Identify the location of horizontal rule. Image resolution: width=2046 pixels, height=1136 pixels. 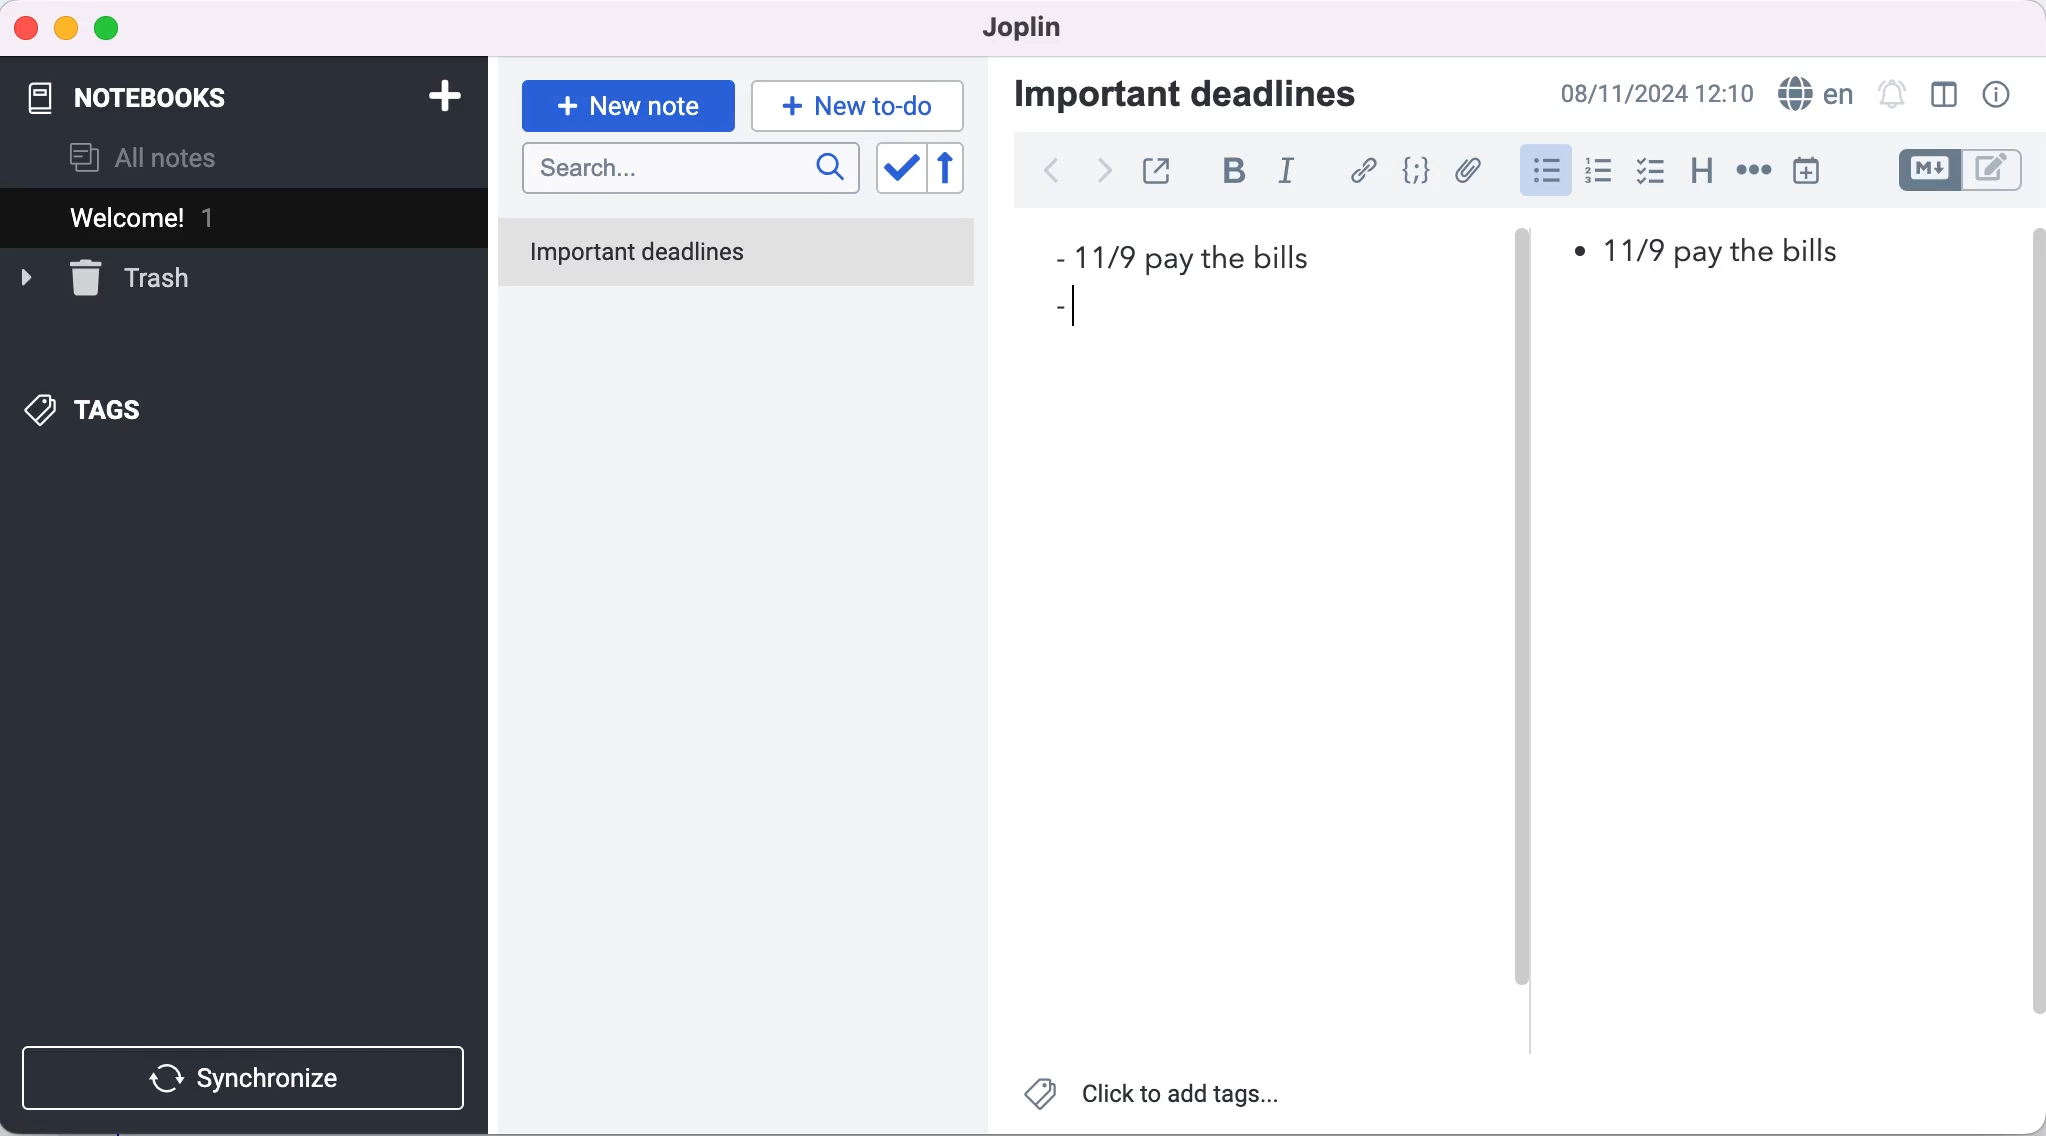
(1753, 172).